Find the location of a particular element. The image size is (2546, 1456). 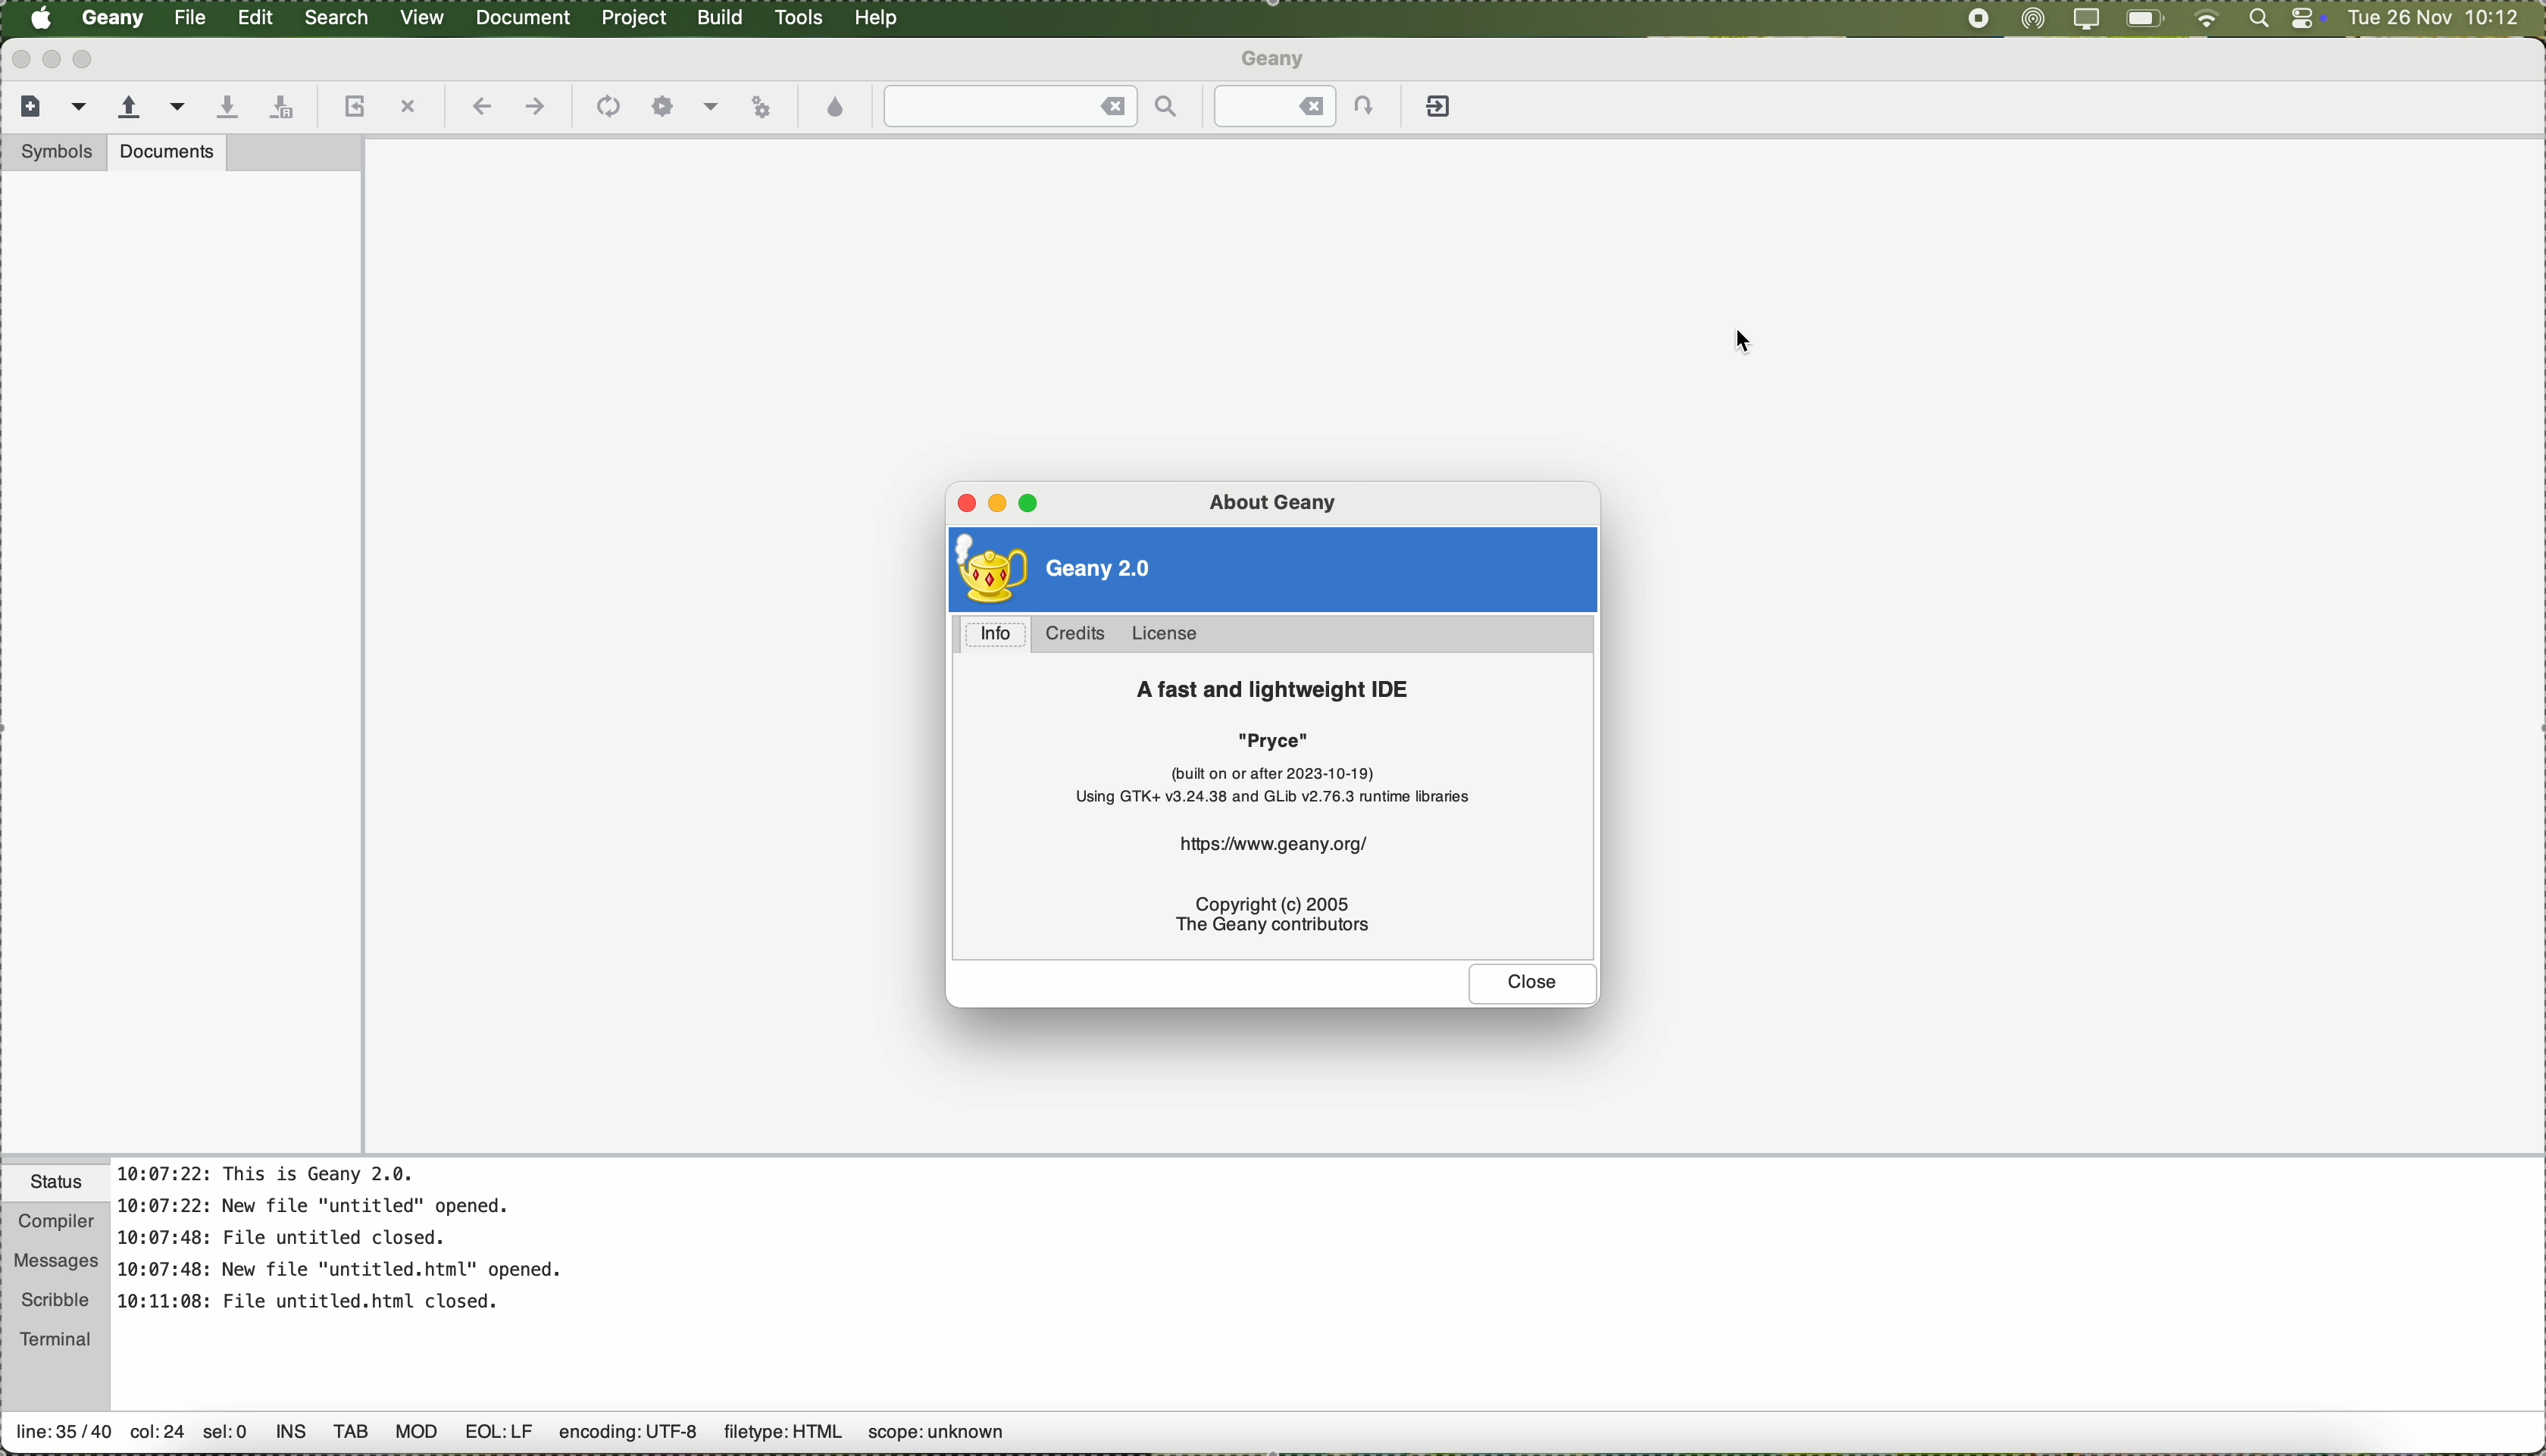

scribble is located at coordinates (56, 1296).